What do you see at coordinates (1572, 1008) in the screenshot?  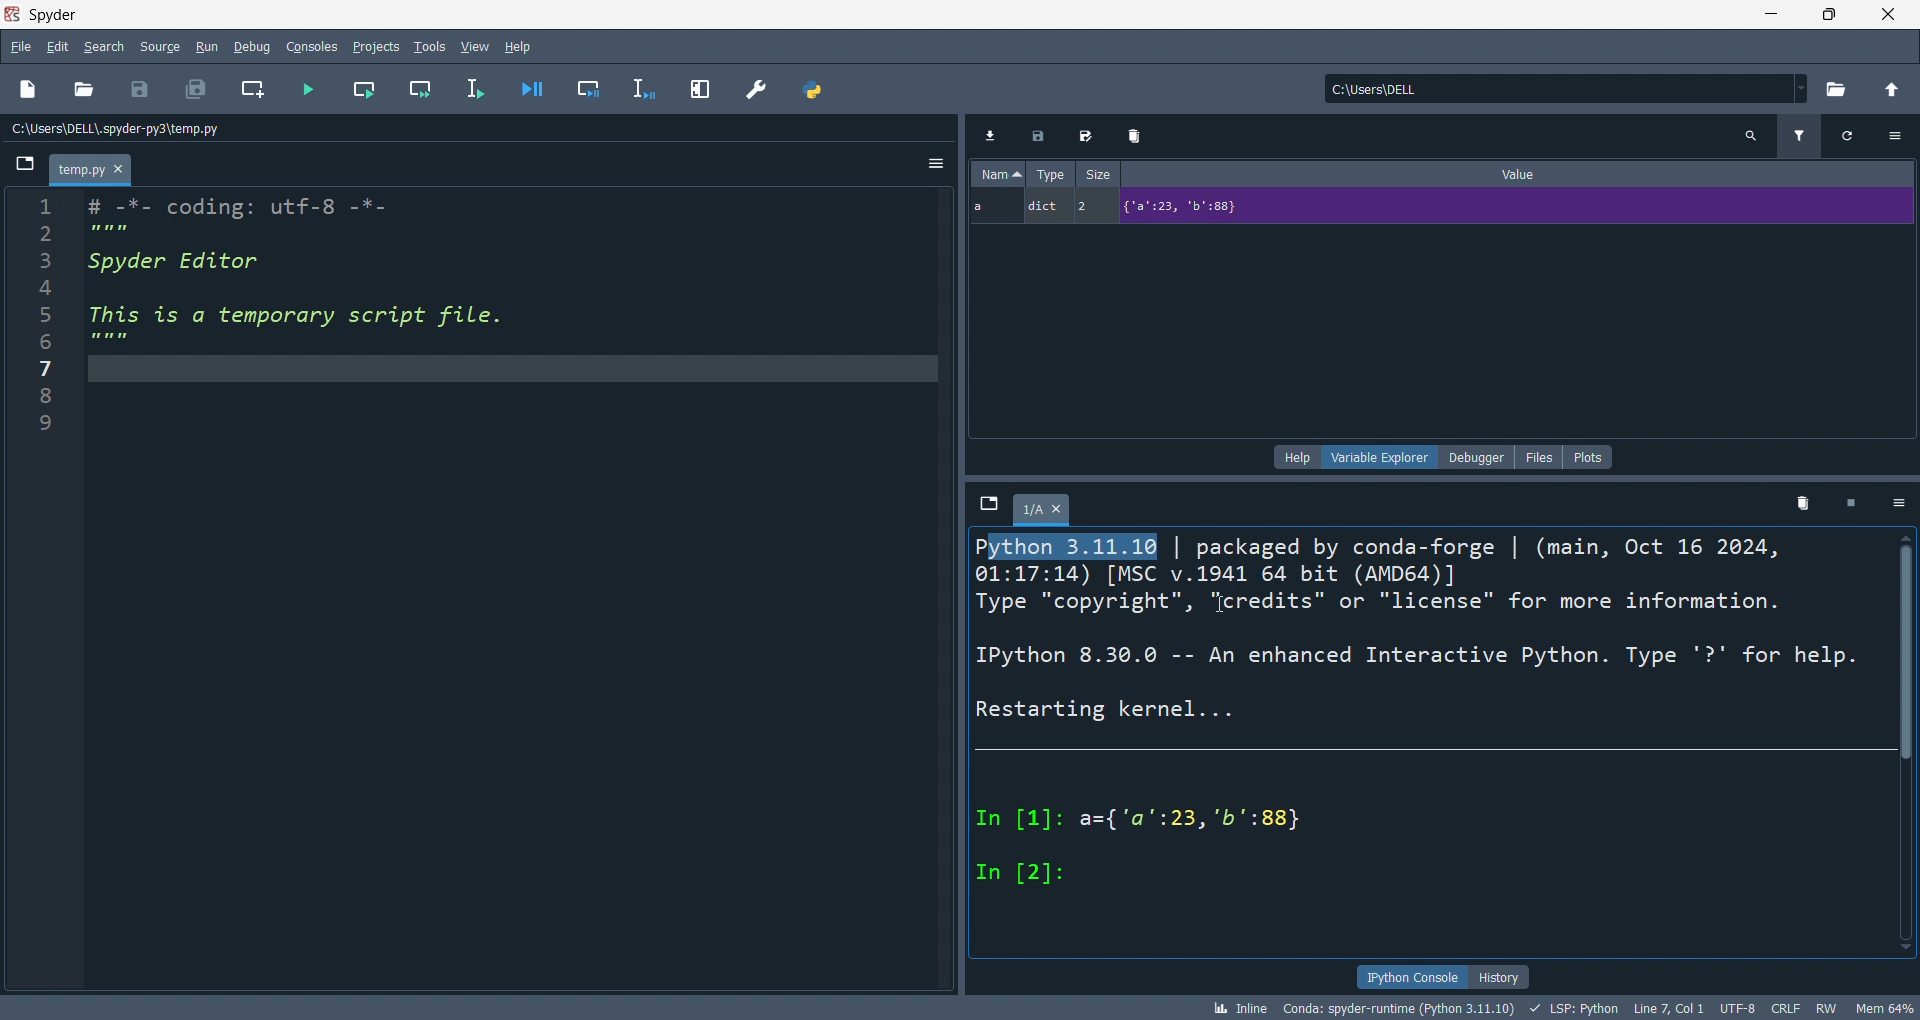 I see `LSP: Python` at bounding box center [1572, 1008].